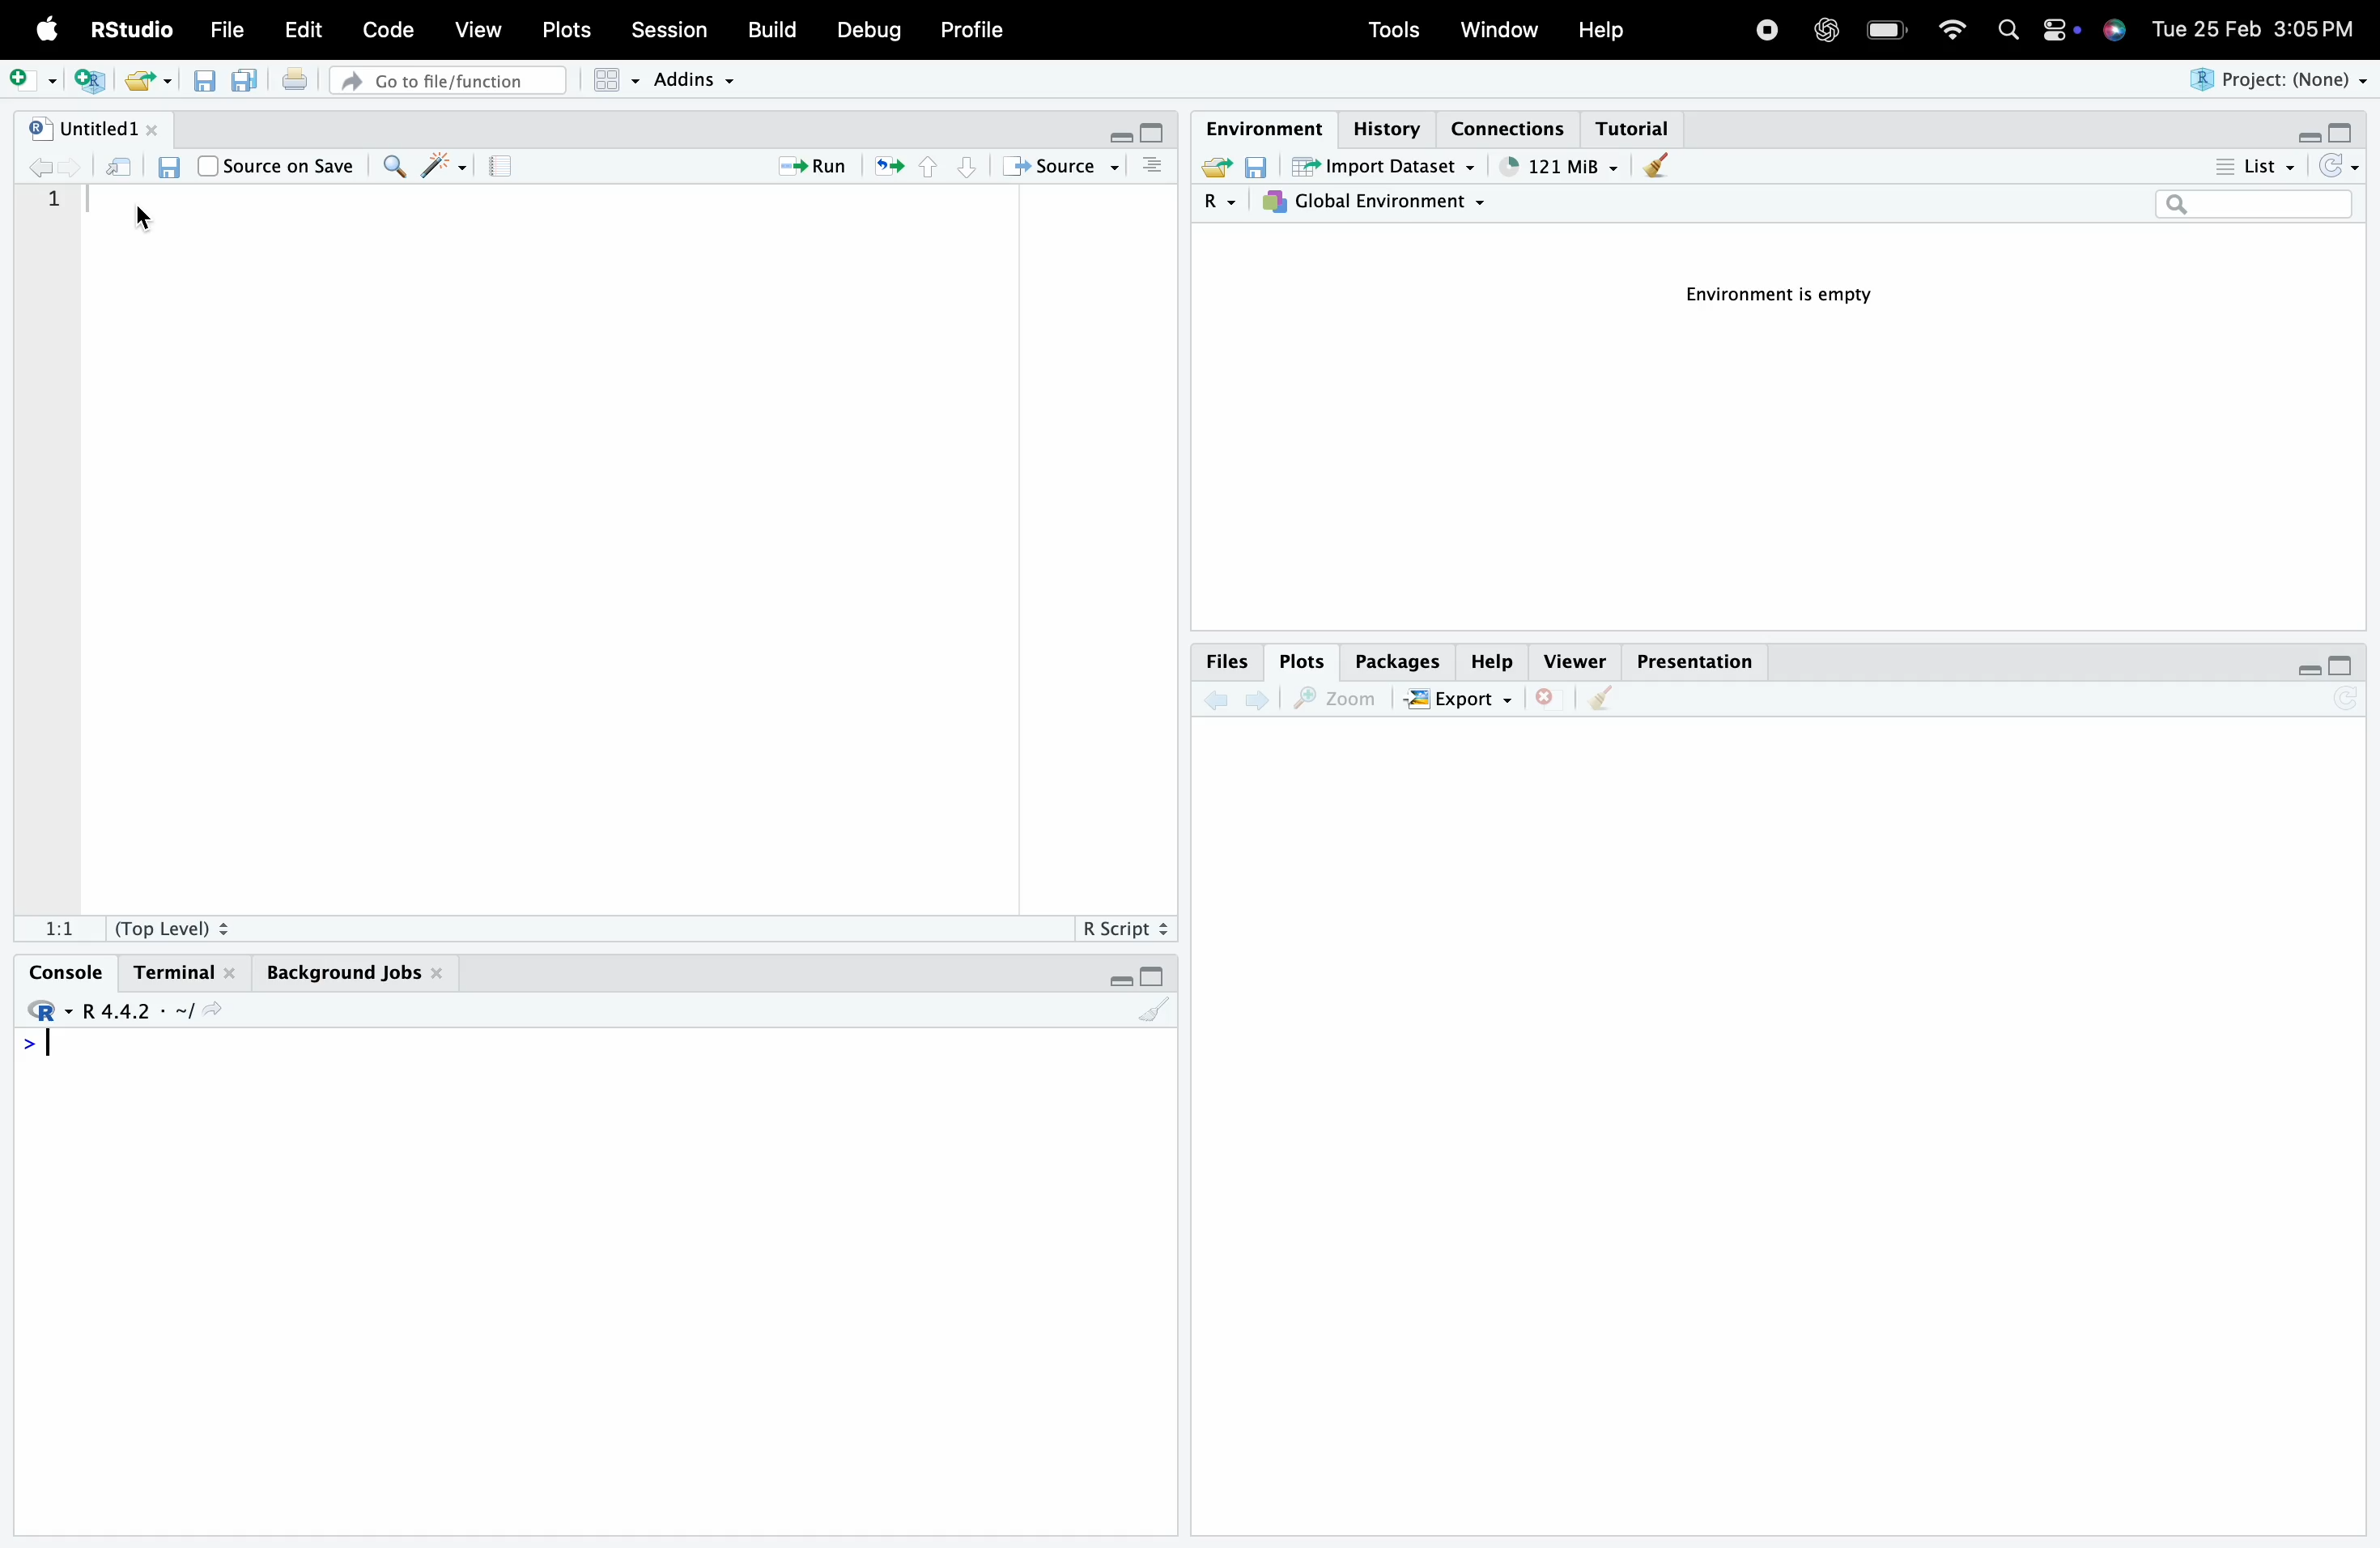 The image size is (2380, 1548). Describe the element at coordinates (1215, 166) in the screenshot. I see `Load workspace` at that location.